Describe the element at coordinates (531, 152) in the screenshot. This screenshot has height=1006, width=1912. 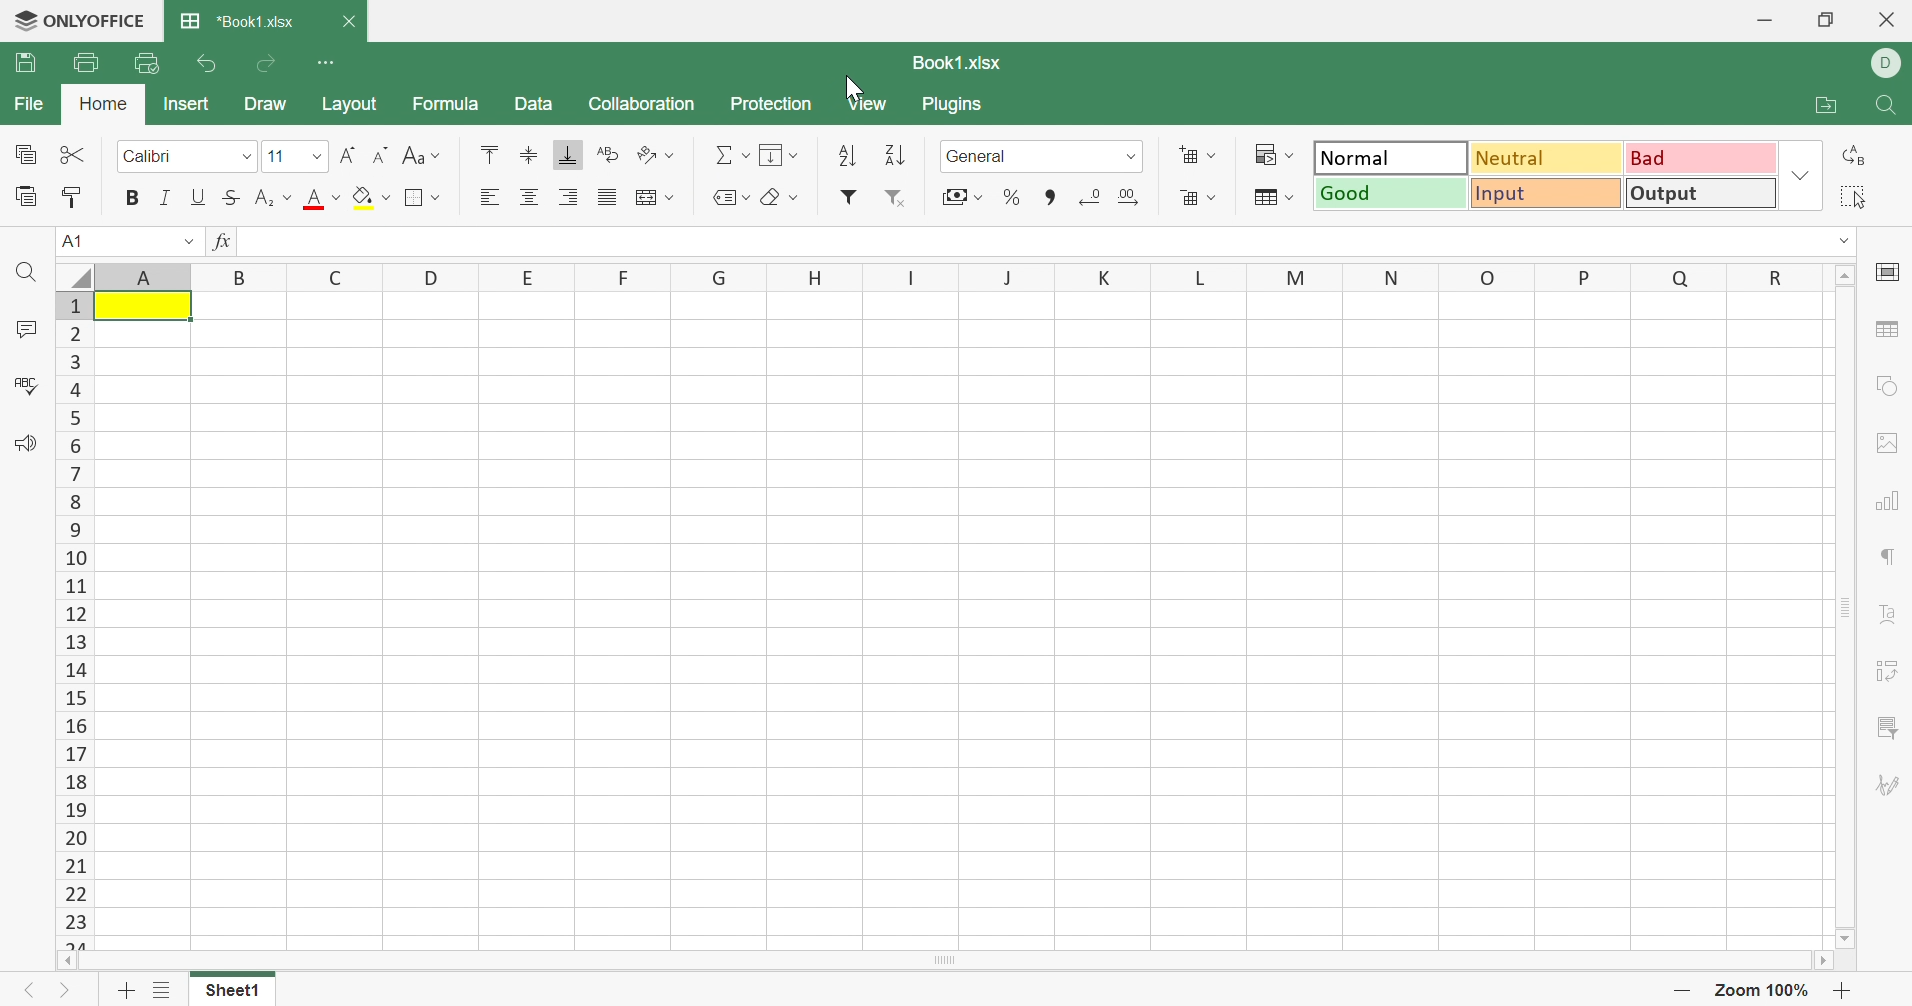
I see `Align Middle` at that location.